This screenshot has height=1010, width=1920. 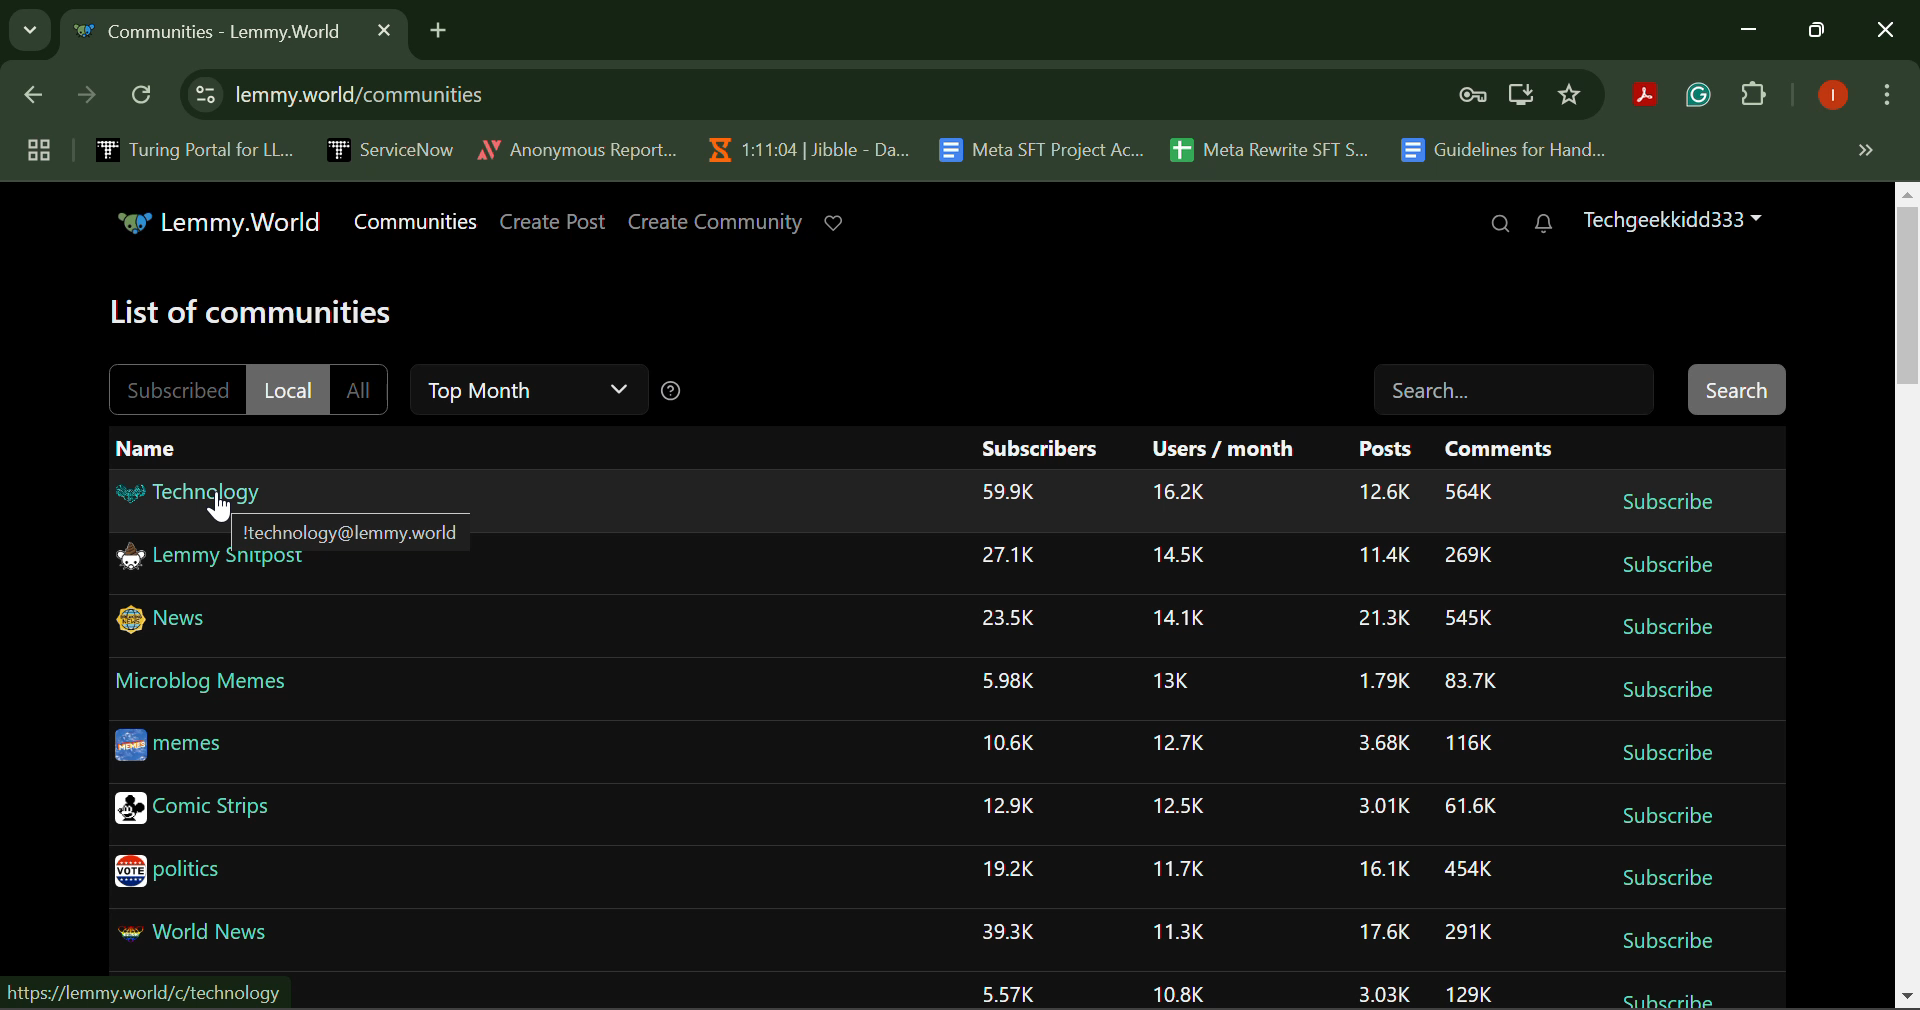 What do you see at coordinates (139, 995) in the screenshot?
I see `Webpage Link` at bounding box center [139, 995].